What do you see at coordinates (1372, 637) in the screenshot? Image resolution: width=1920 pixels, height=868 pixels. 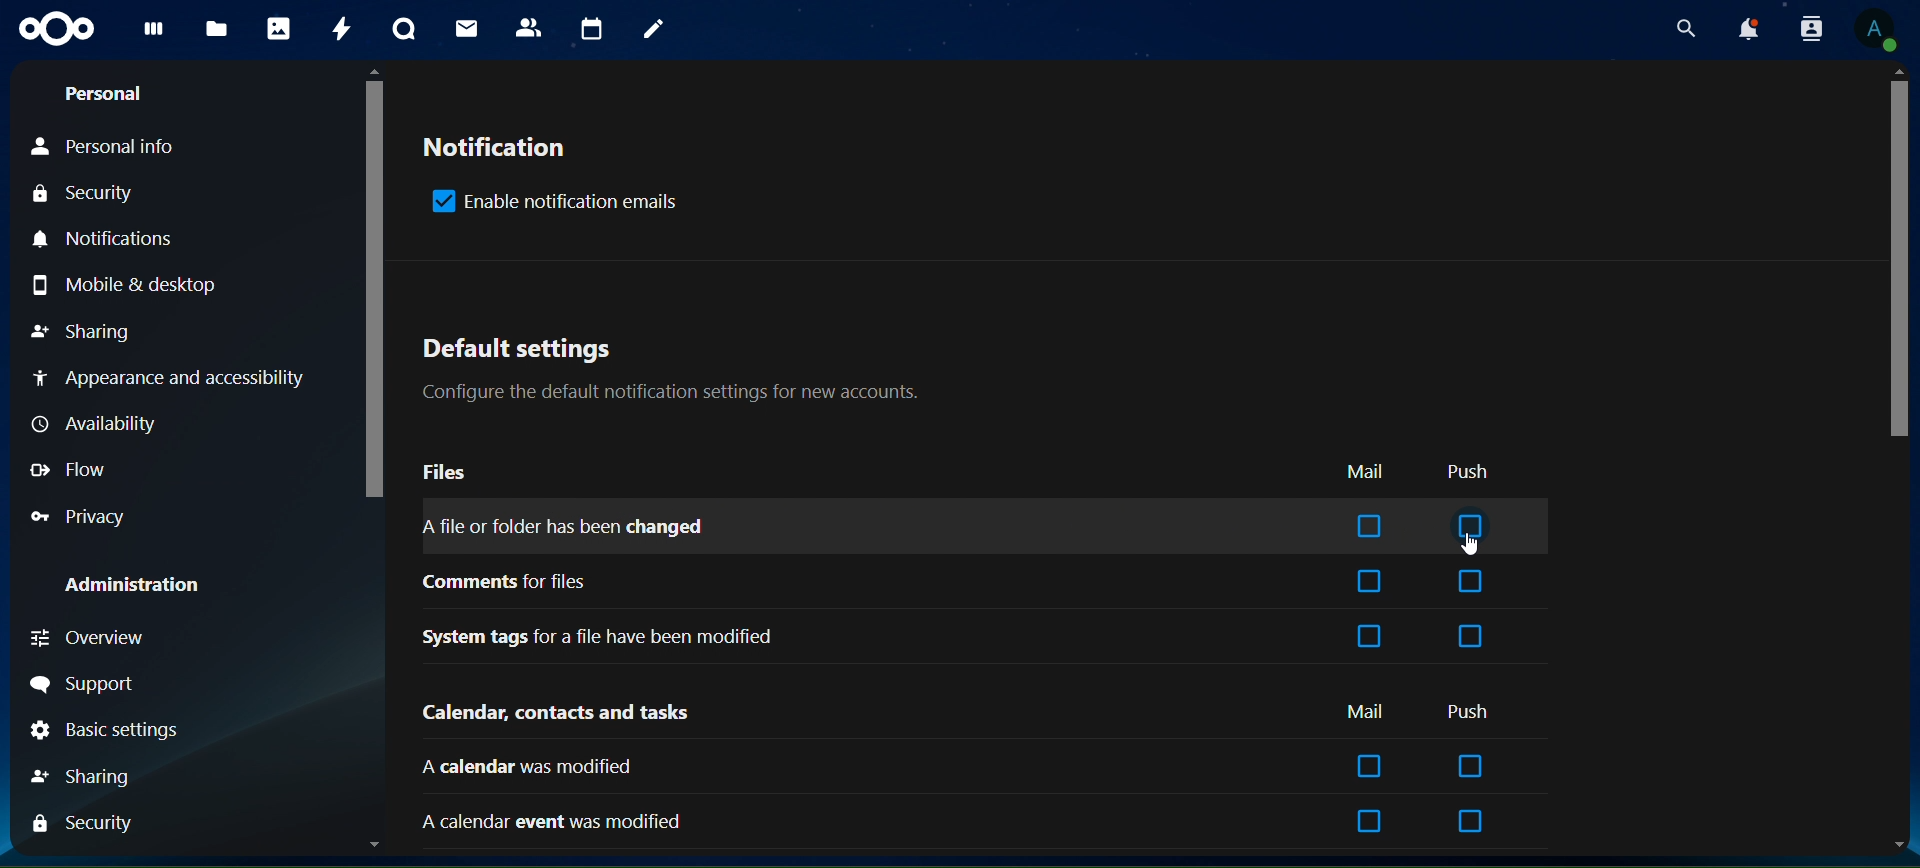 I see `box` at bounding box center [1372, 637].